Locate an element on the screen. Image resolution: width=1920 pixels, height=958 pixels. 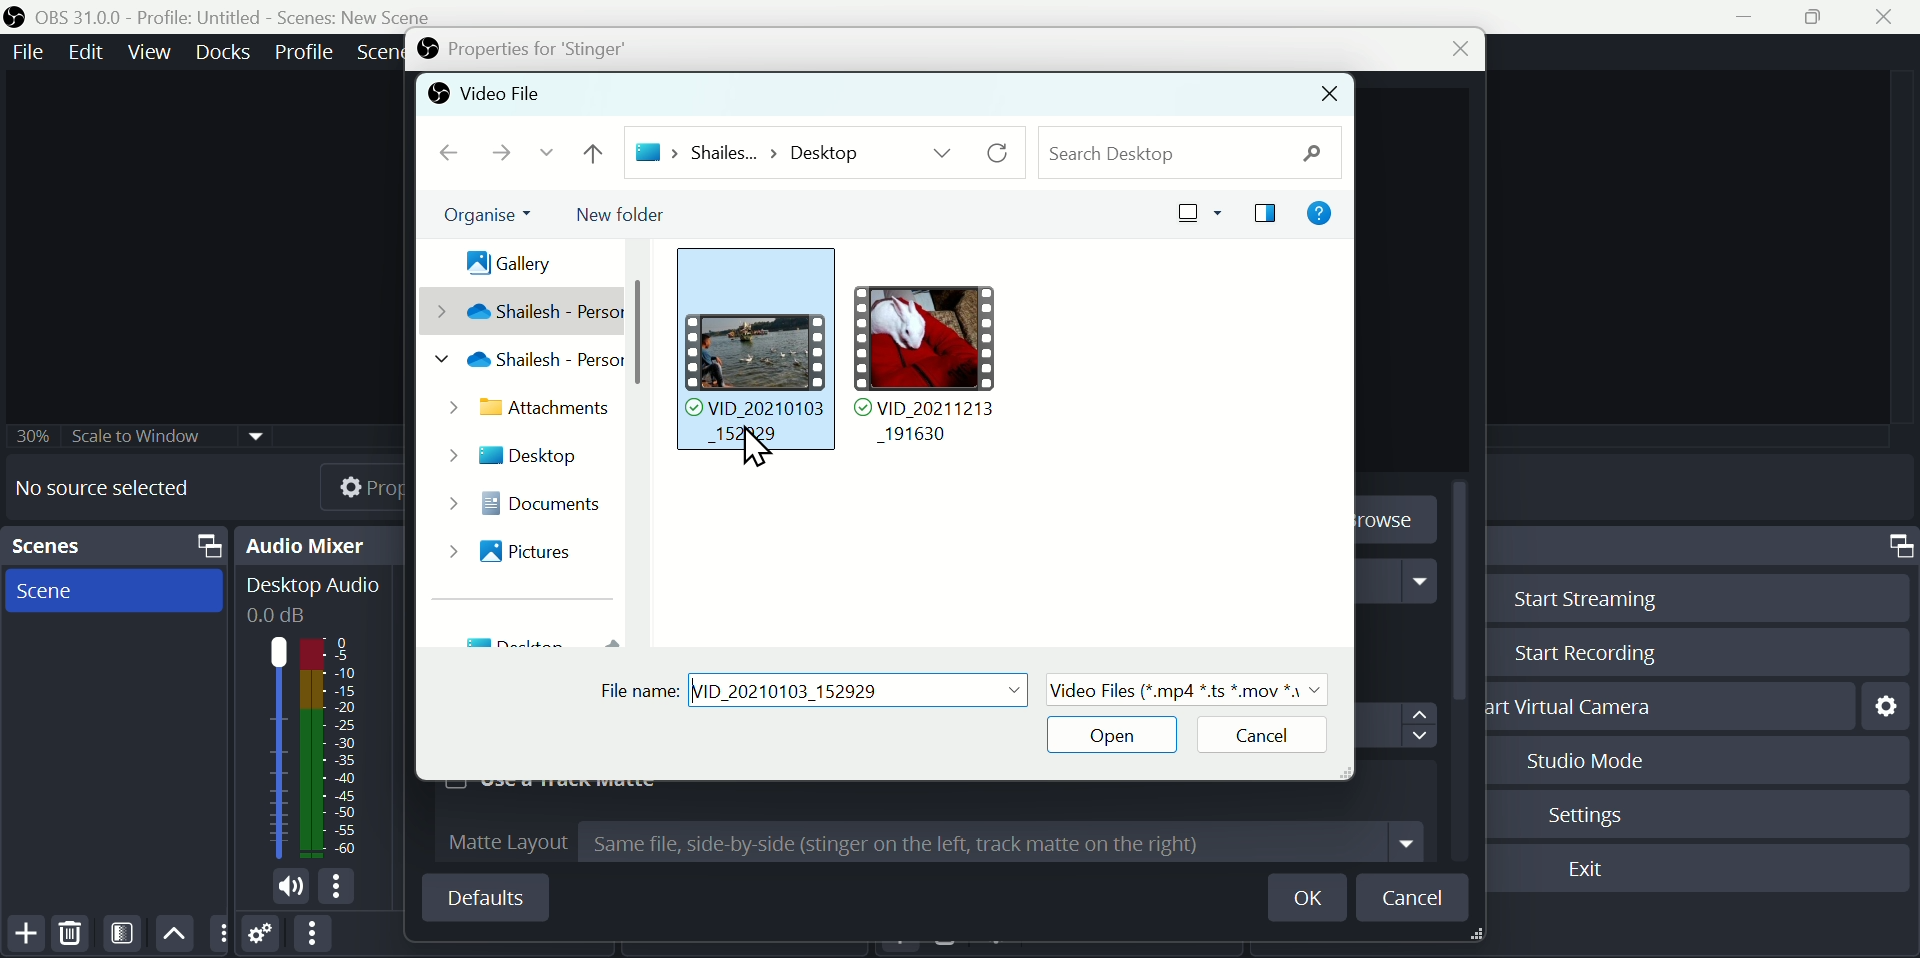
properties for Stinger is located at coordinates (519, 50).